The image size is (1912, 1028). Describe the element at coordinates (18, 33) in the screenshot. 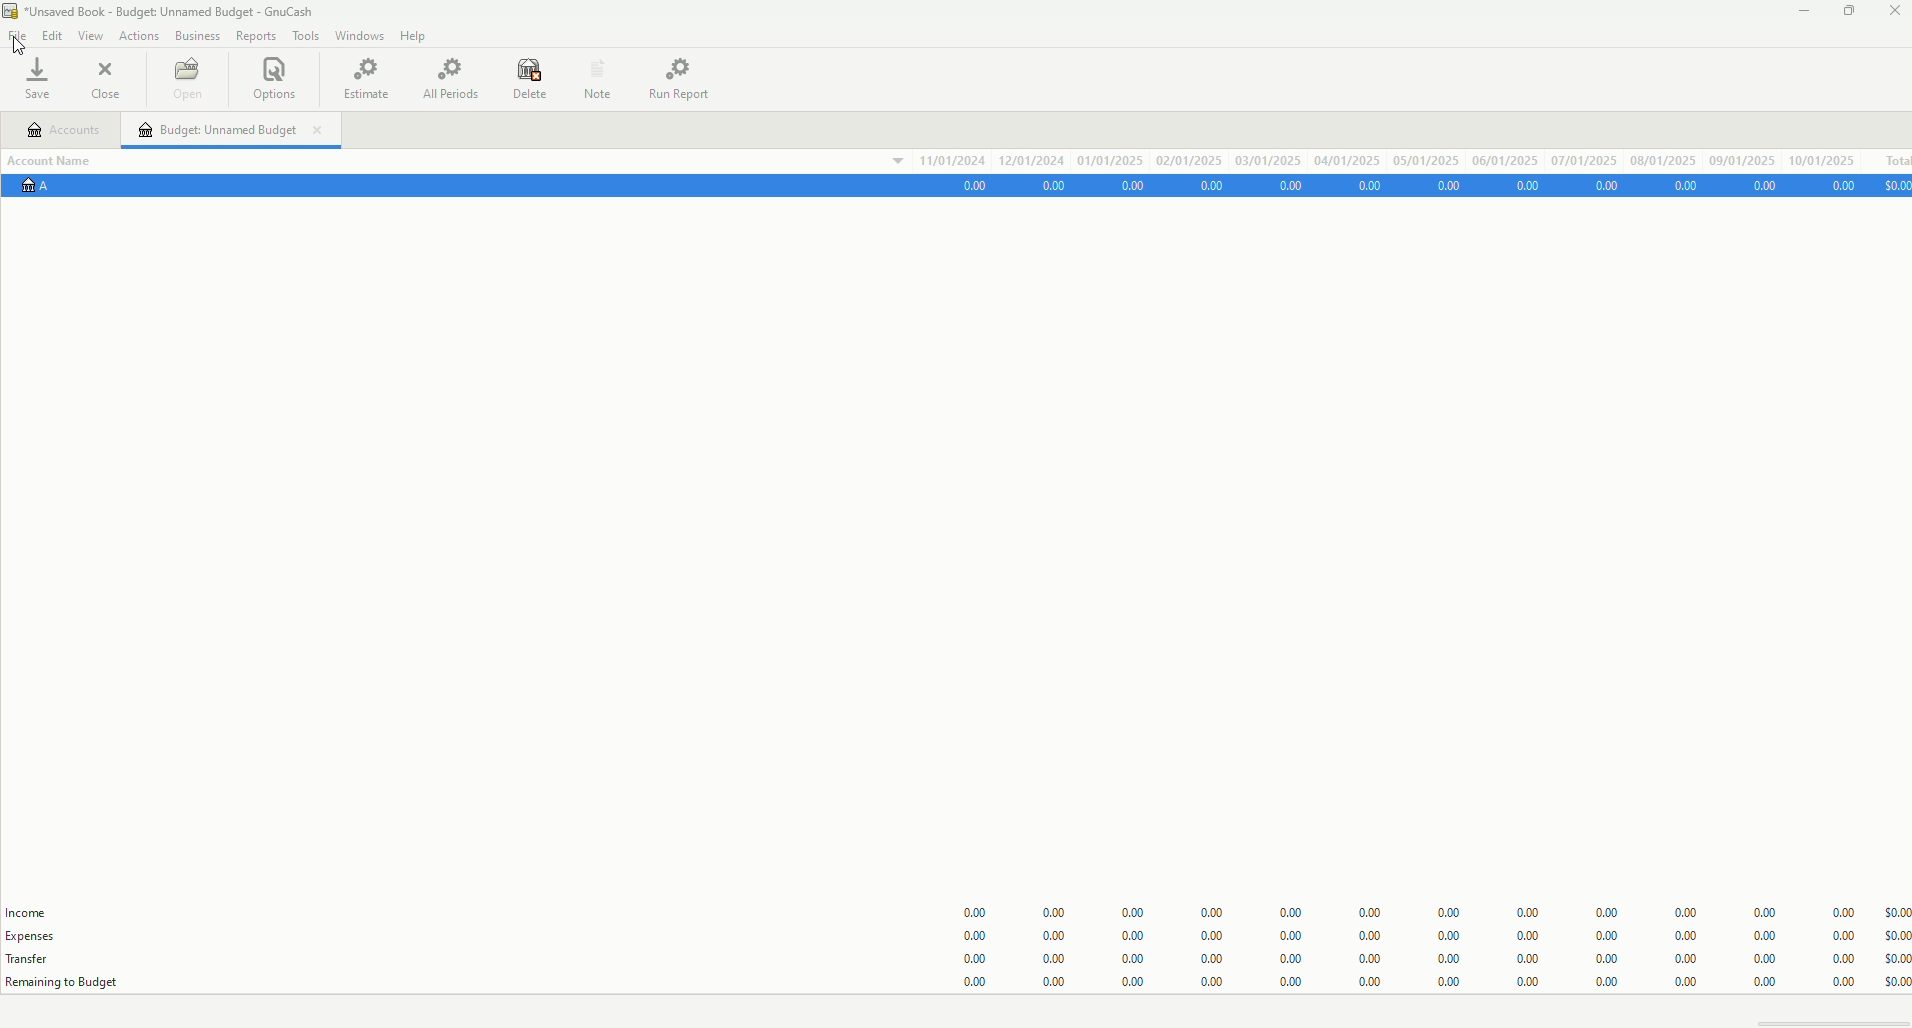

I see `File` at that location.